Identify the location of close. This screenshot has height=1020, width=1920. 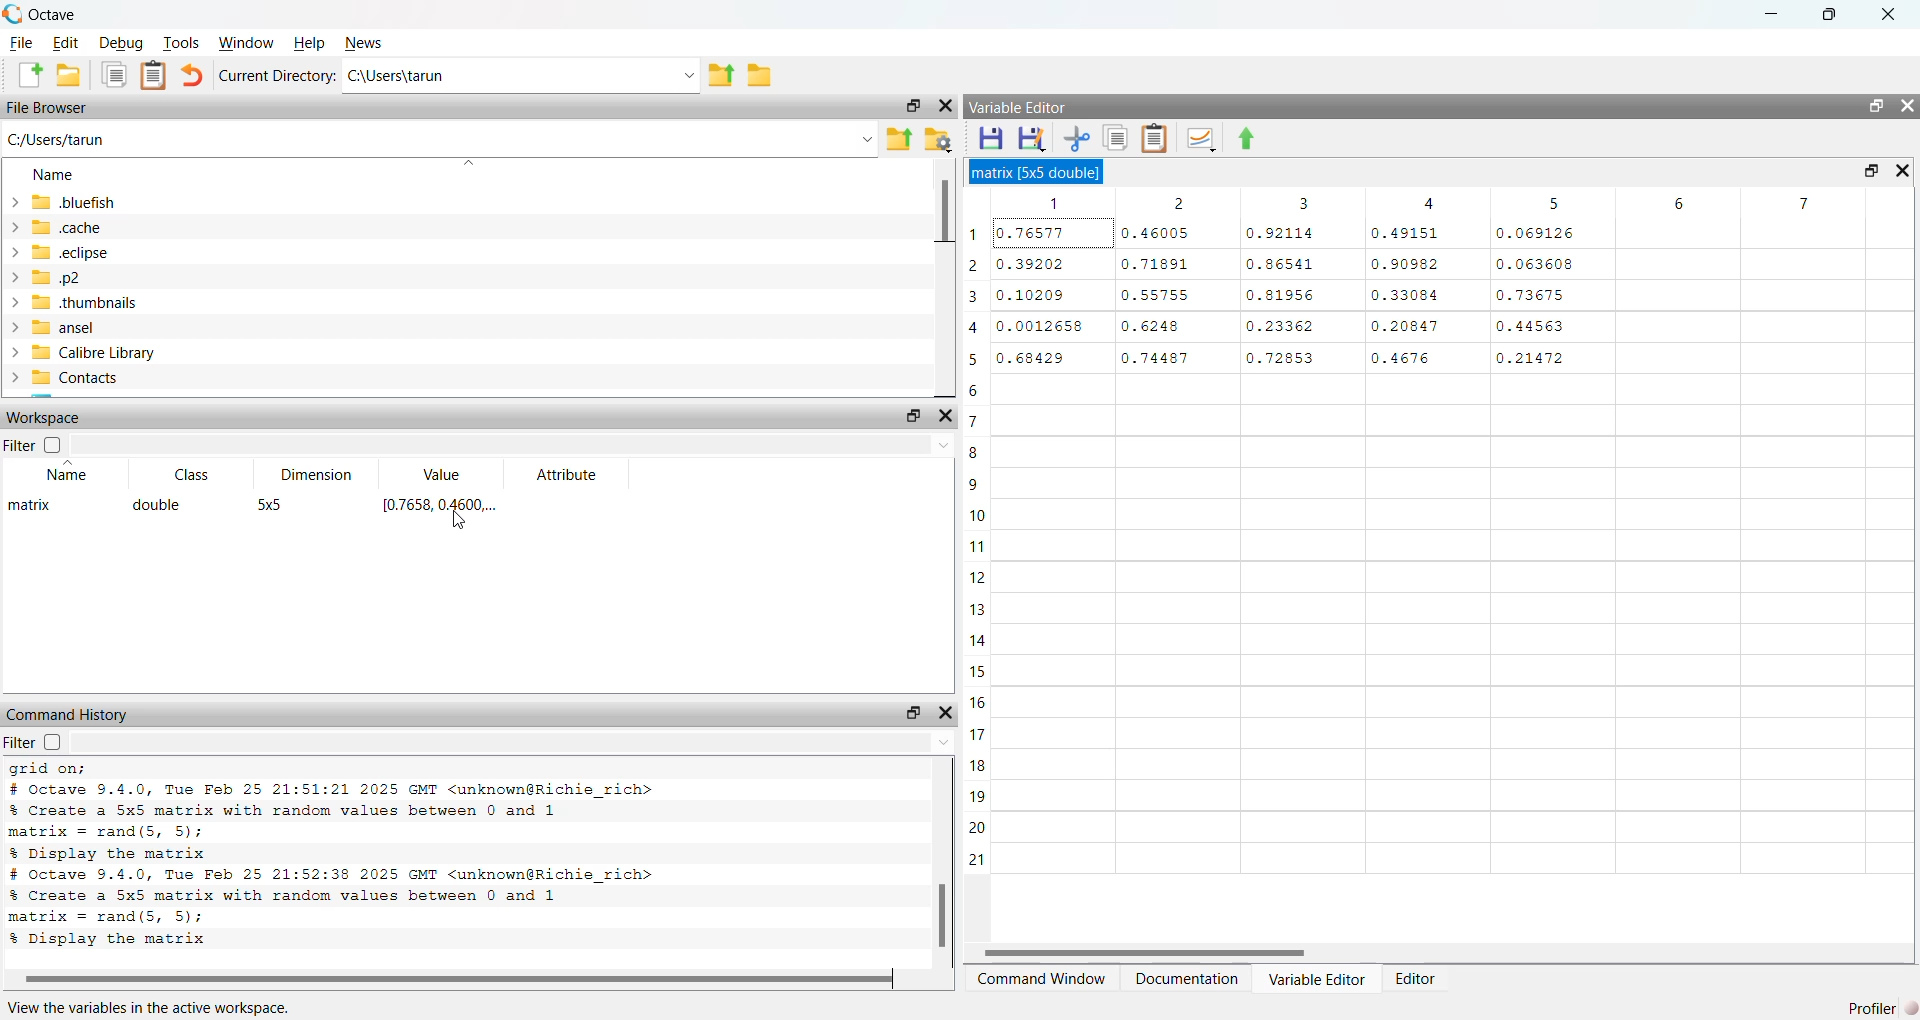
(951, 714).